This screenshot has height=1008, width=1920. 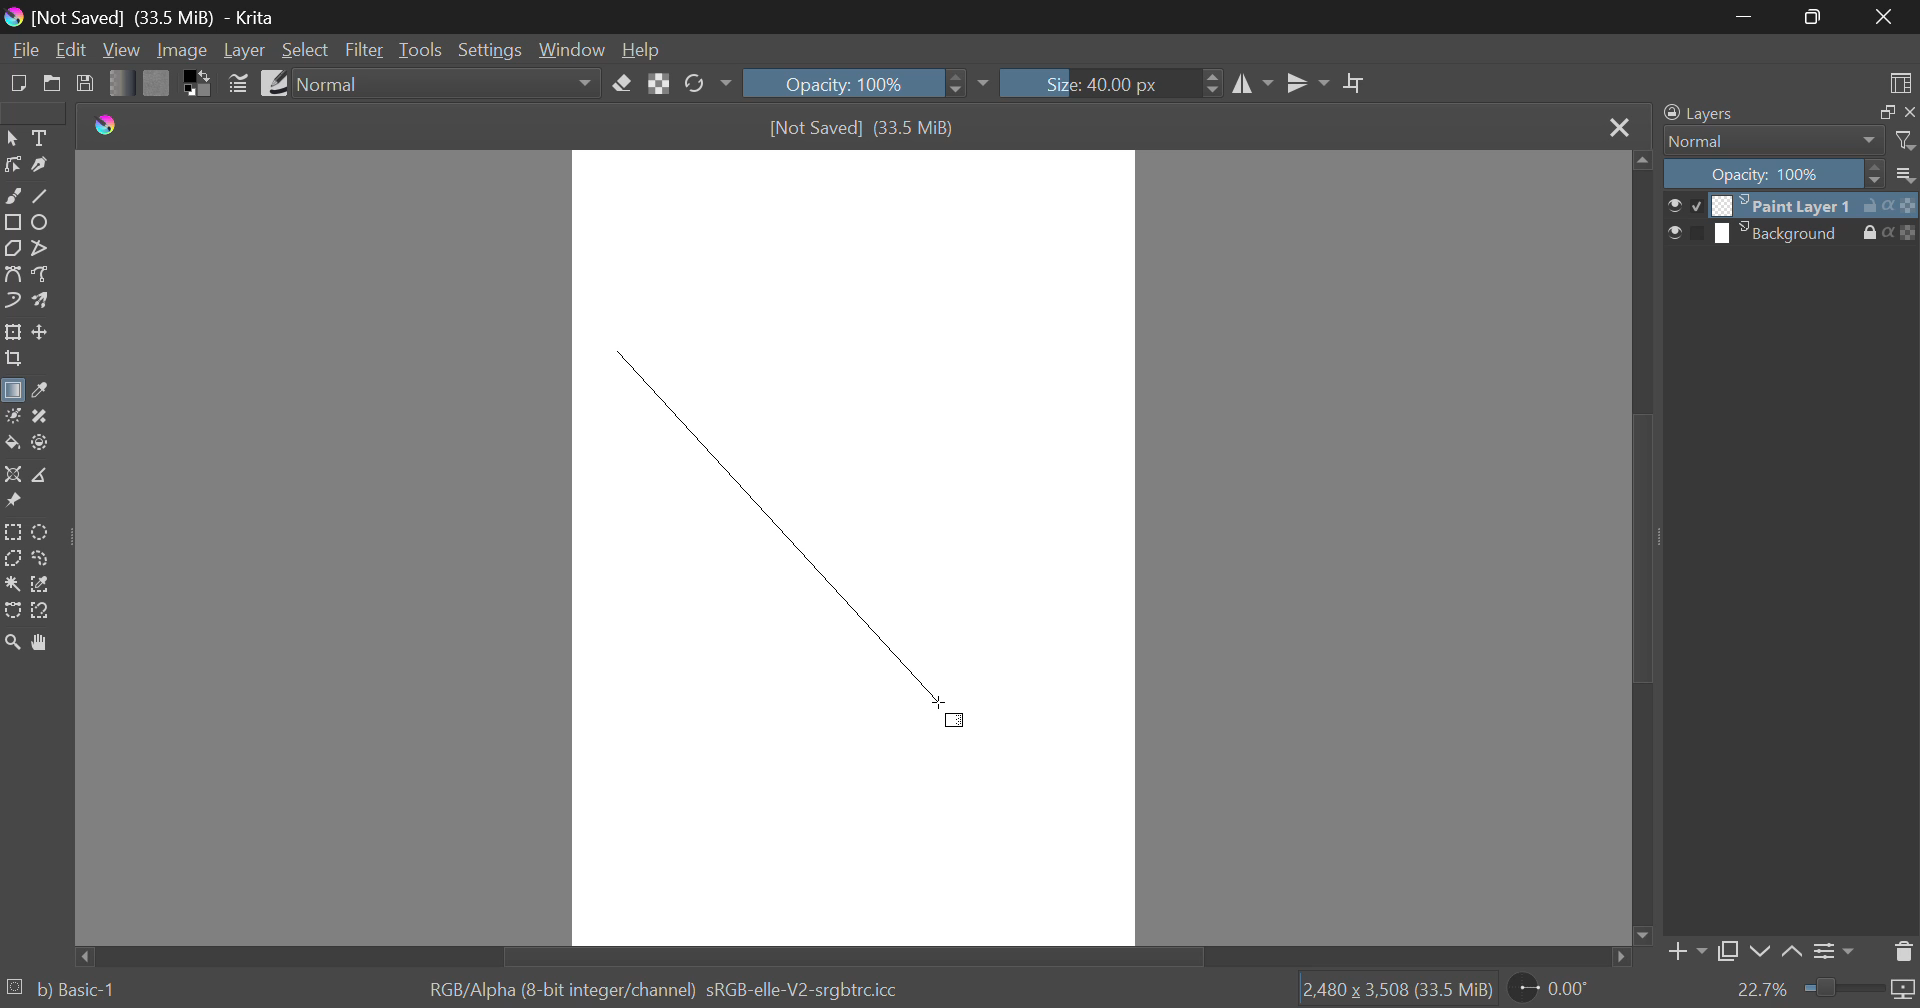 I want to click on Gradient Fill Angle Line, so click(x=770, y=515).